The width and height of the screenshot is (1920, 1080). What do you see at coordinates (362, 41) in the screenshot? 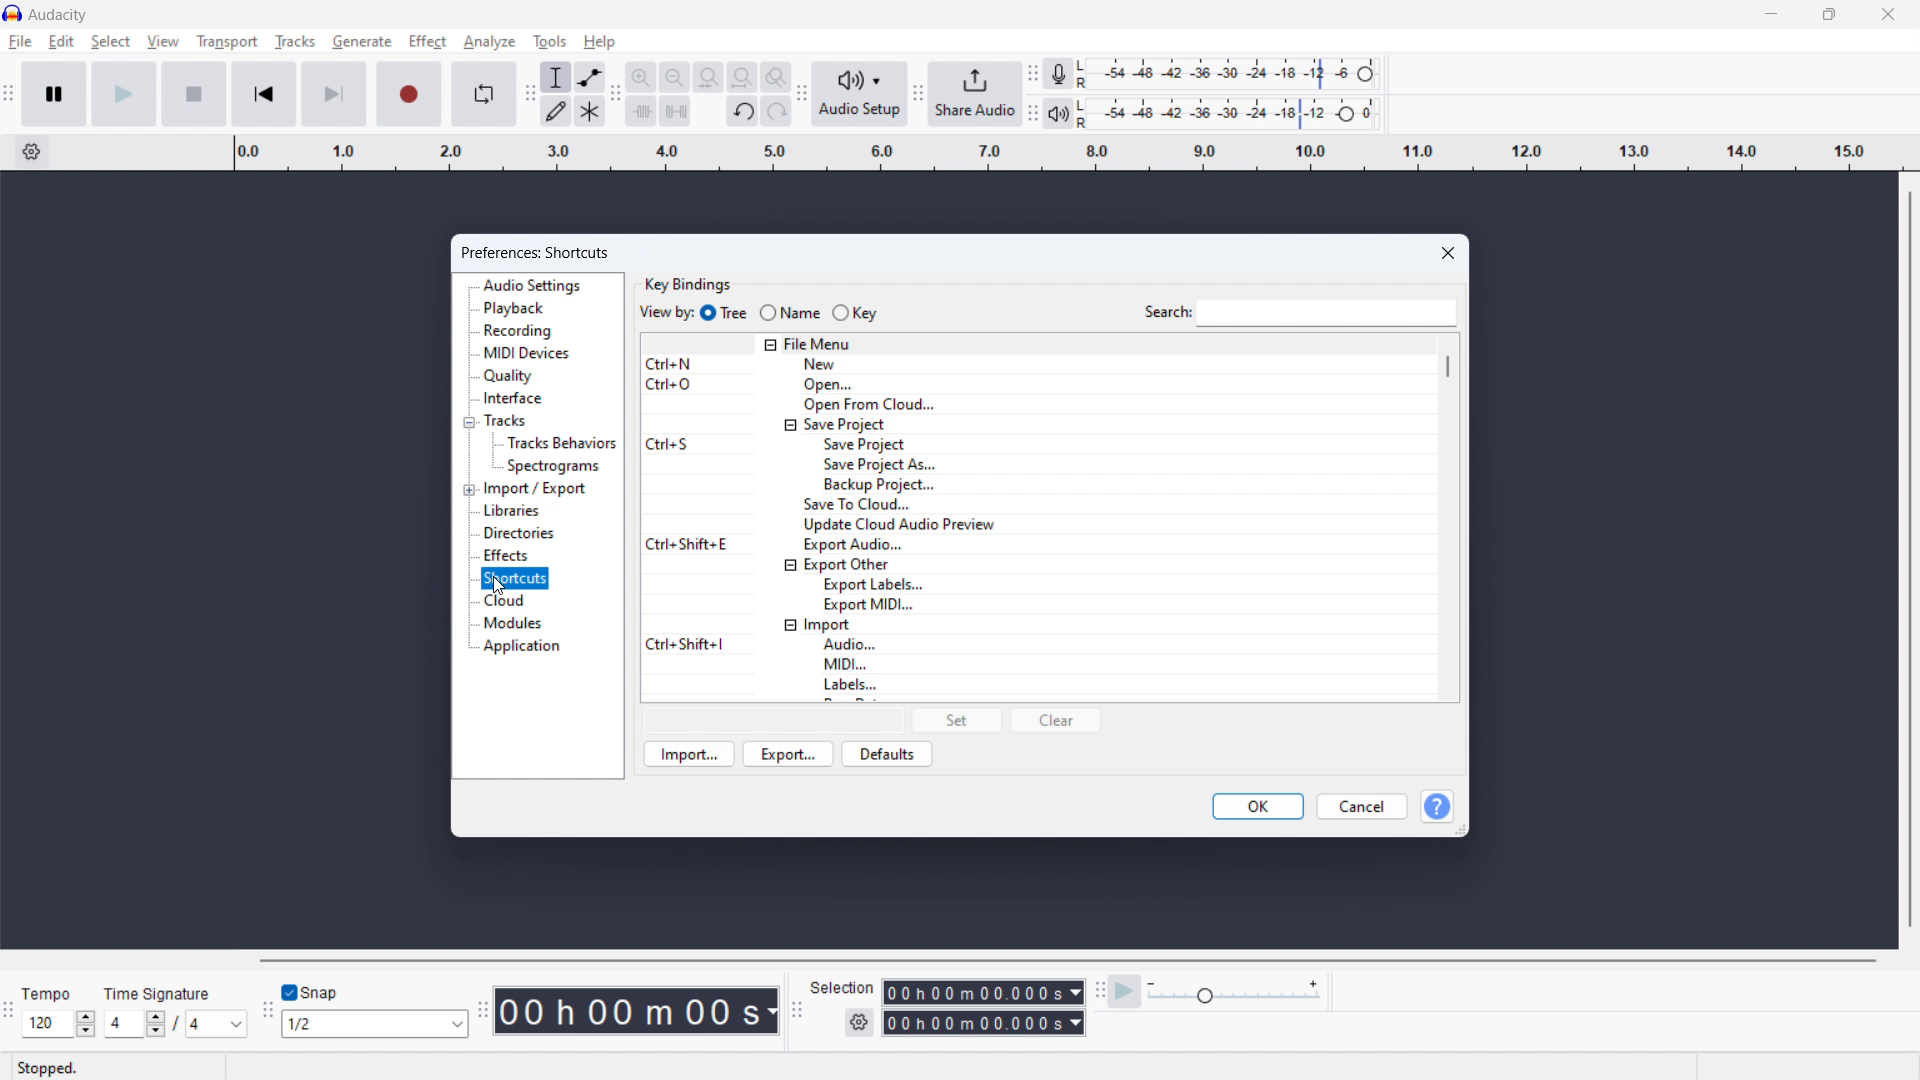
I see `generate` at bounding box center [362, 41].